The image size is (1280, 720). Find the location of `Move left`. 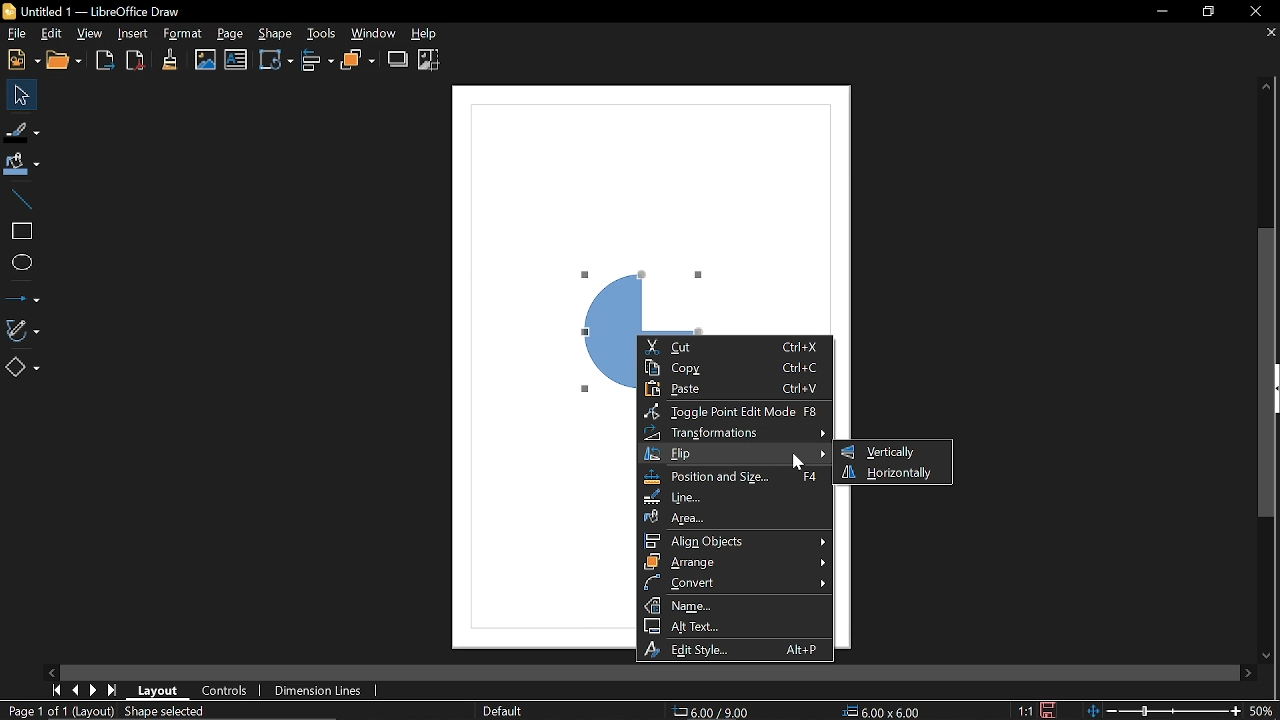

Move left is located at coordinates (55, 671).